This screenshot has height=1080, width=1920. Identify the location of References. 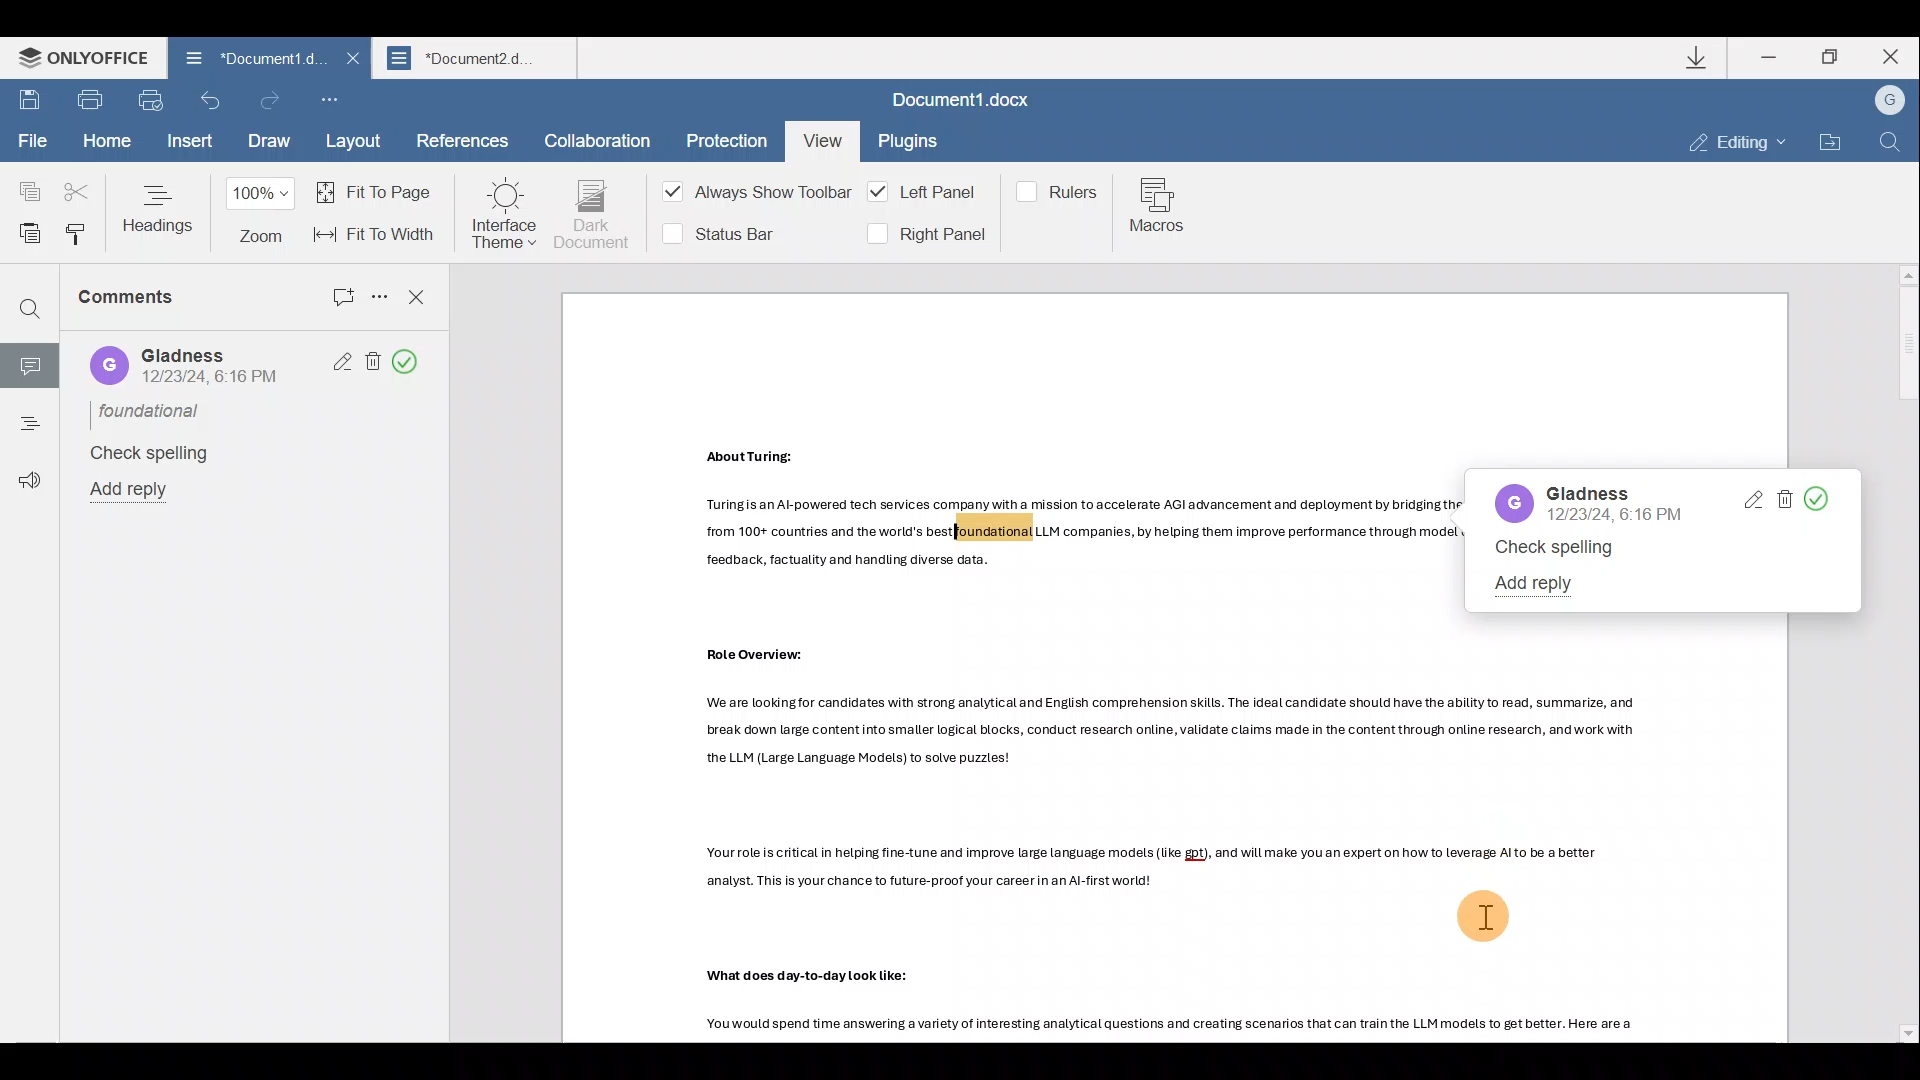
(461, 143).